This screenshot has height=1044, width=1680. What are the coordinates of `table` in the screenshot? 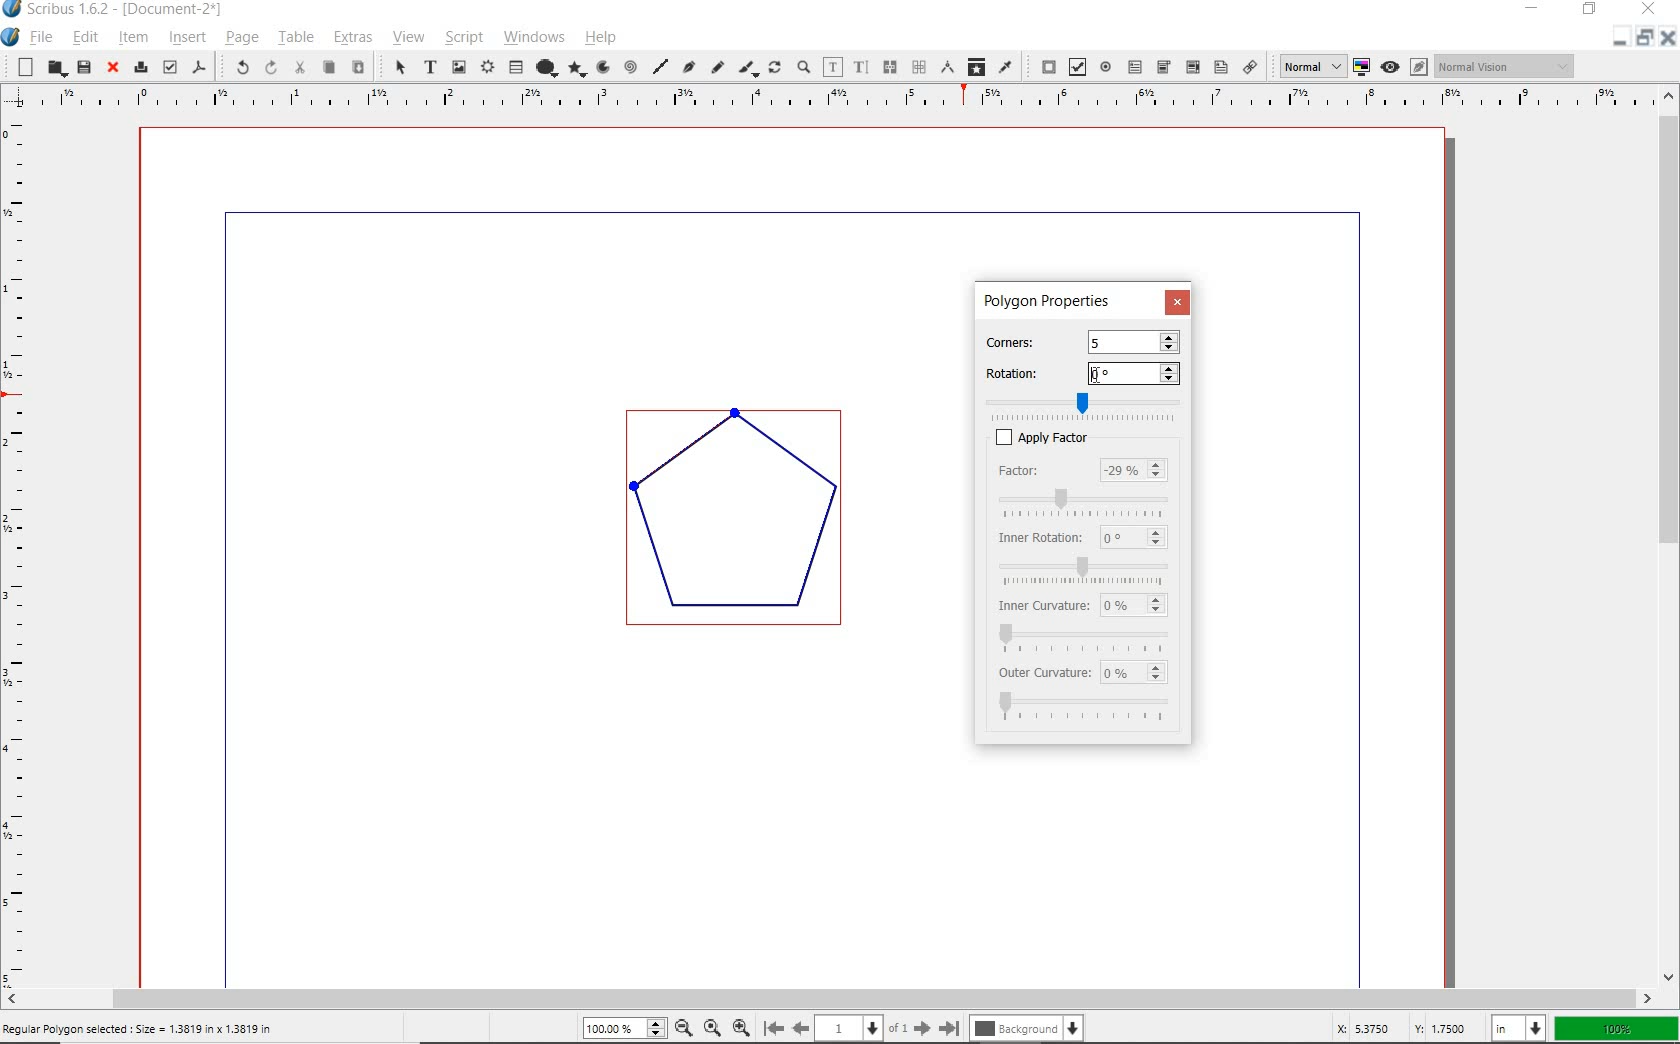 It's located at (295, 38).